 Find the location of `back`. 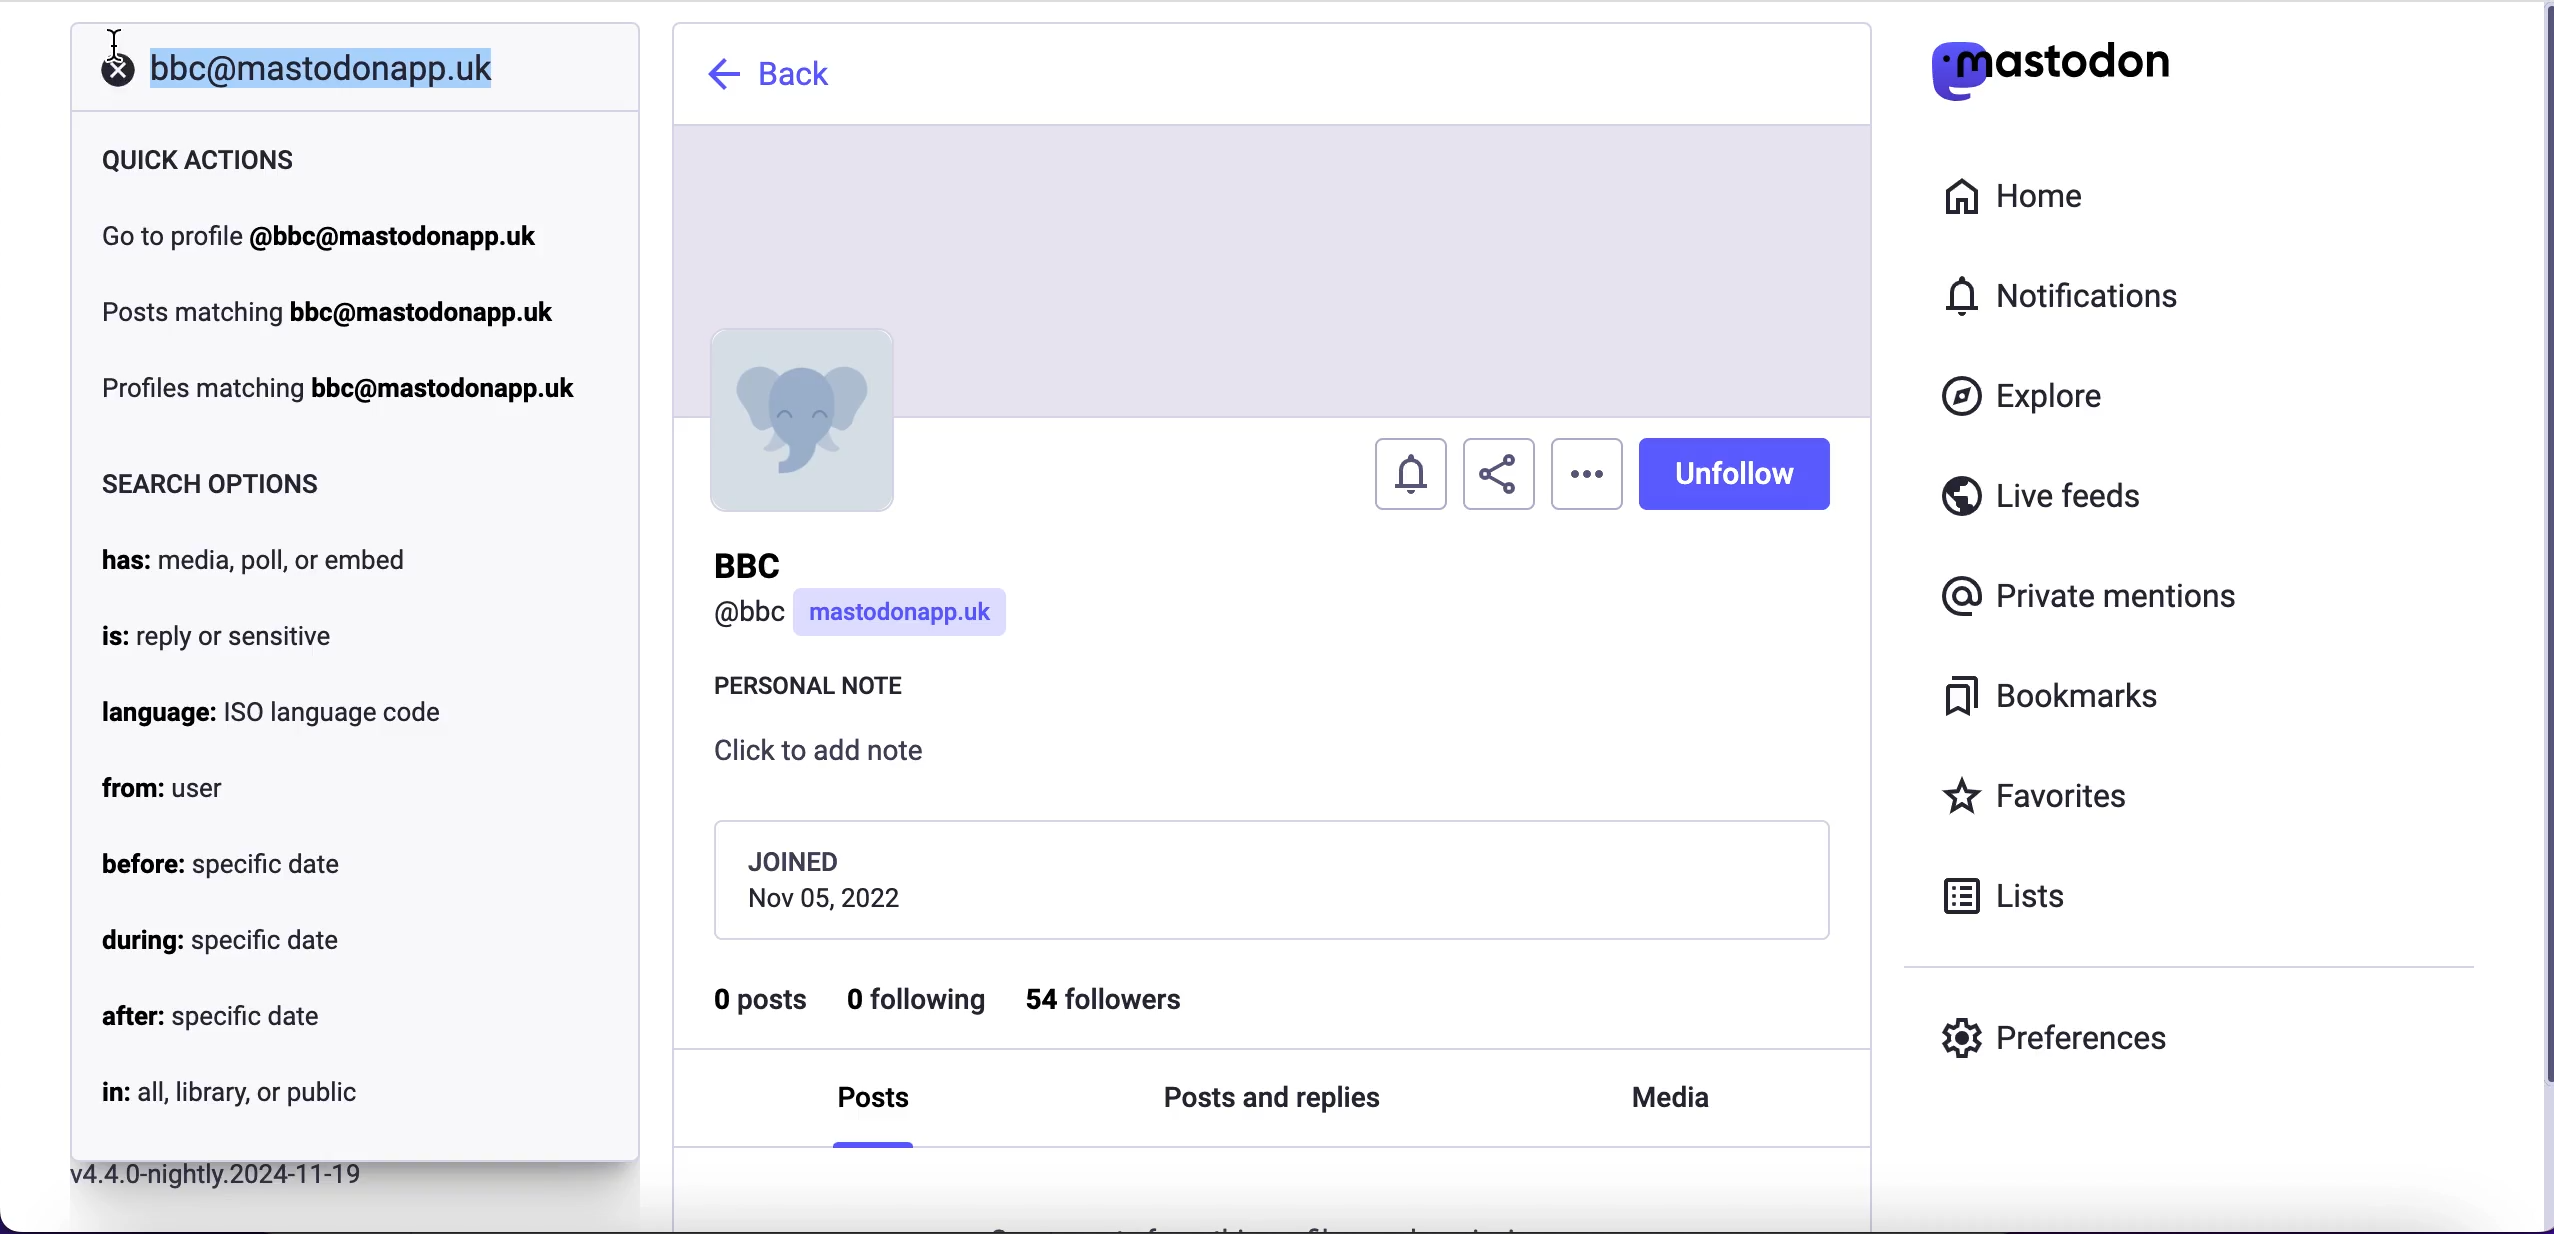

back is located at coordinates (774, 74).